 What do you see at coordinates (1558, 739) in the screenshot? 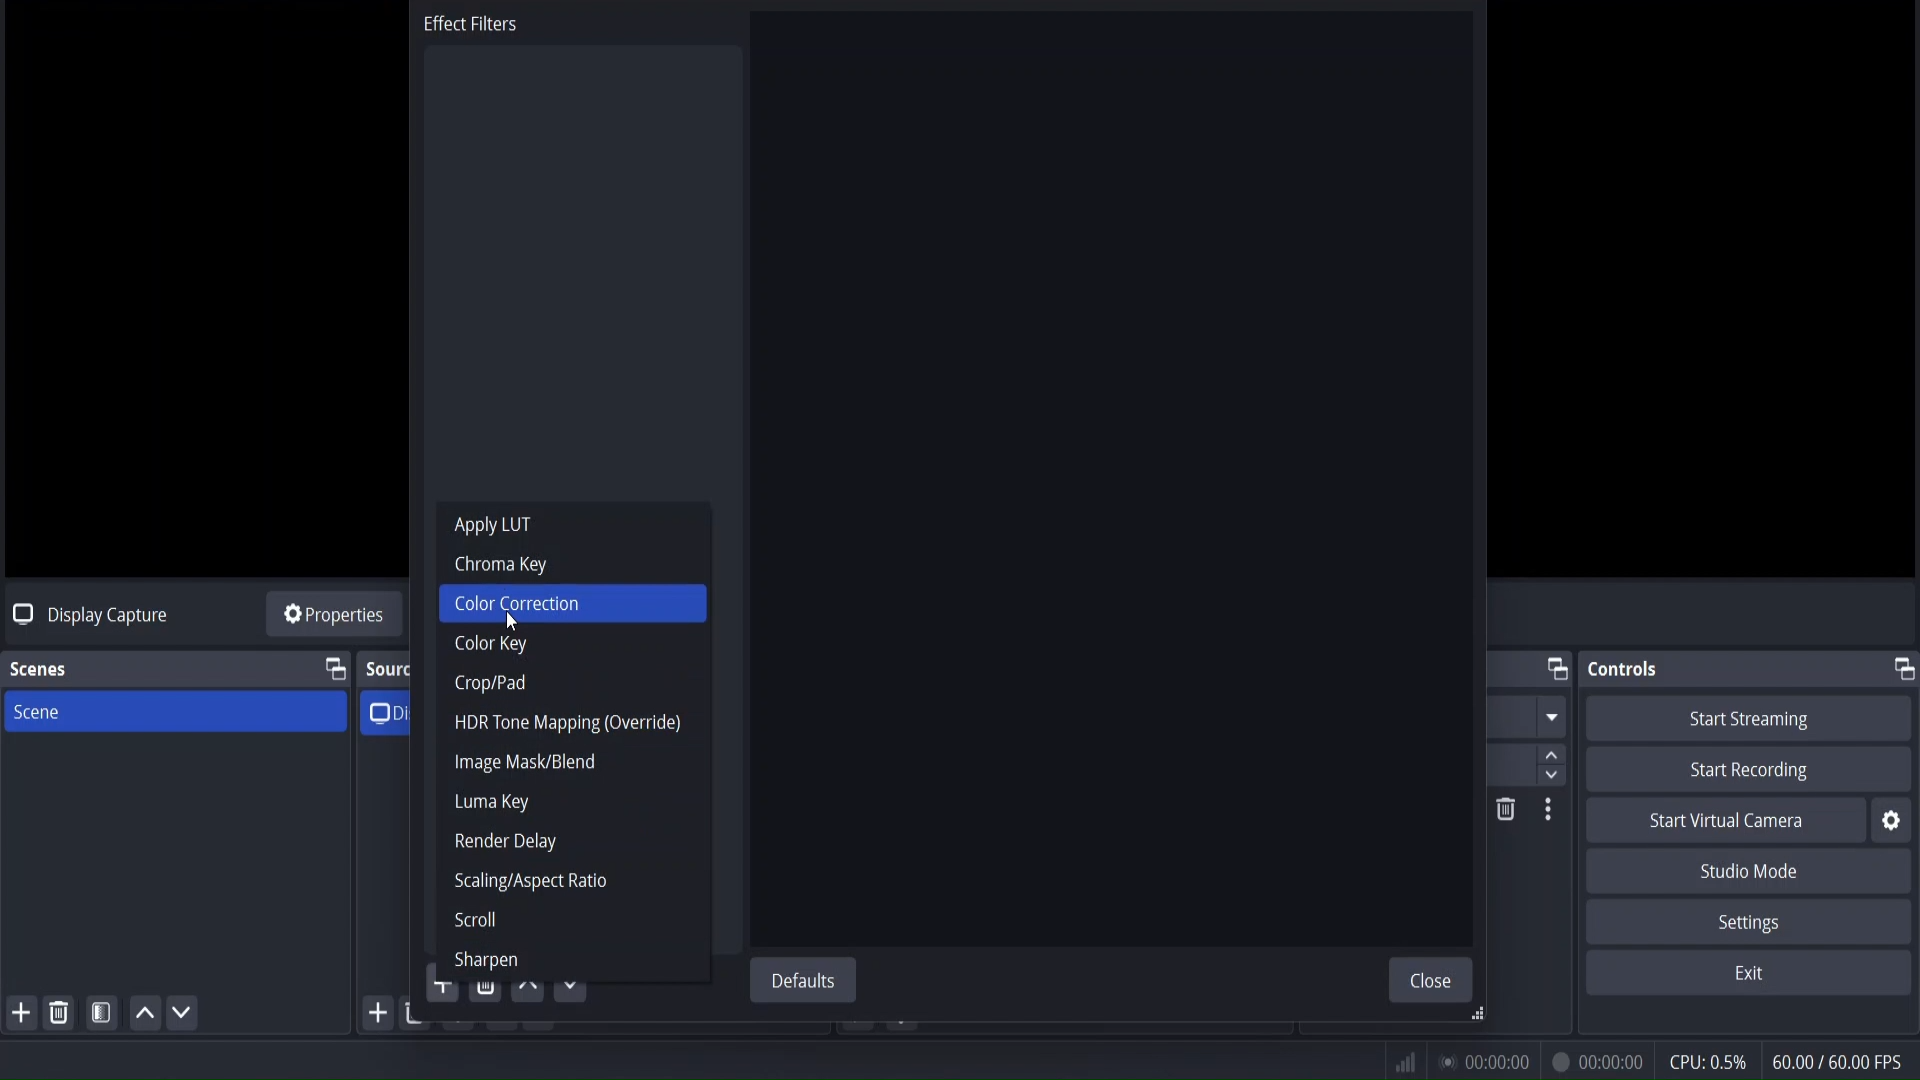
I see `up/down button` at bounding box center [1558, 739].